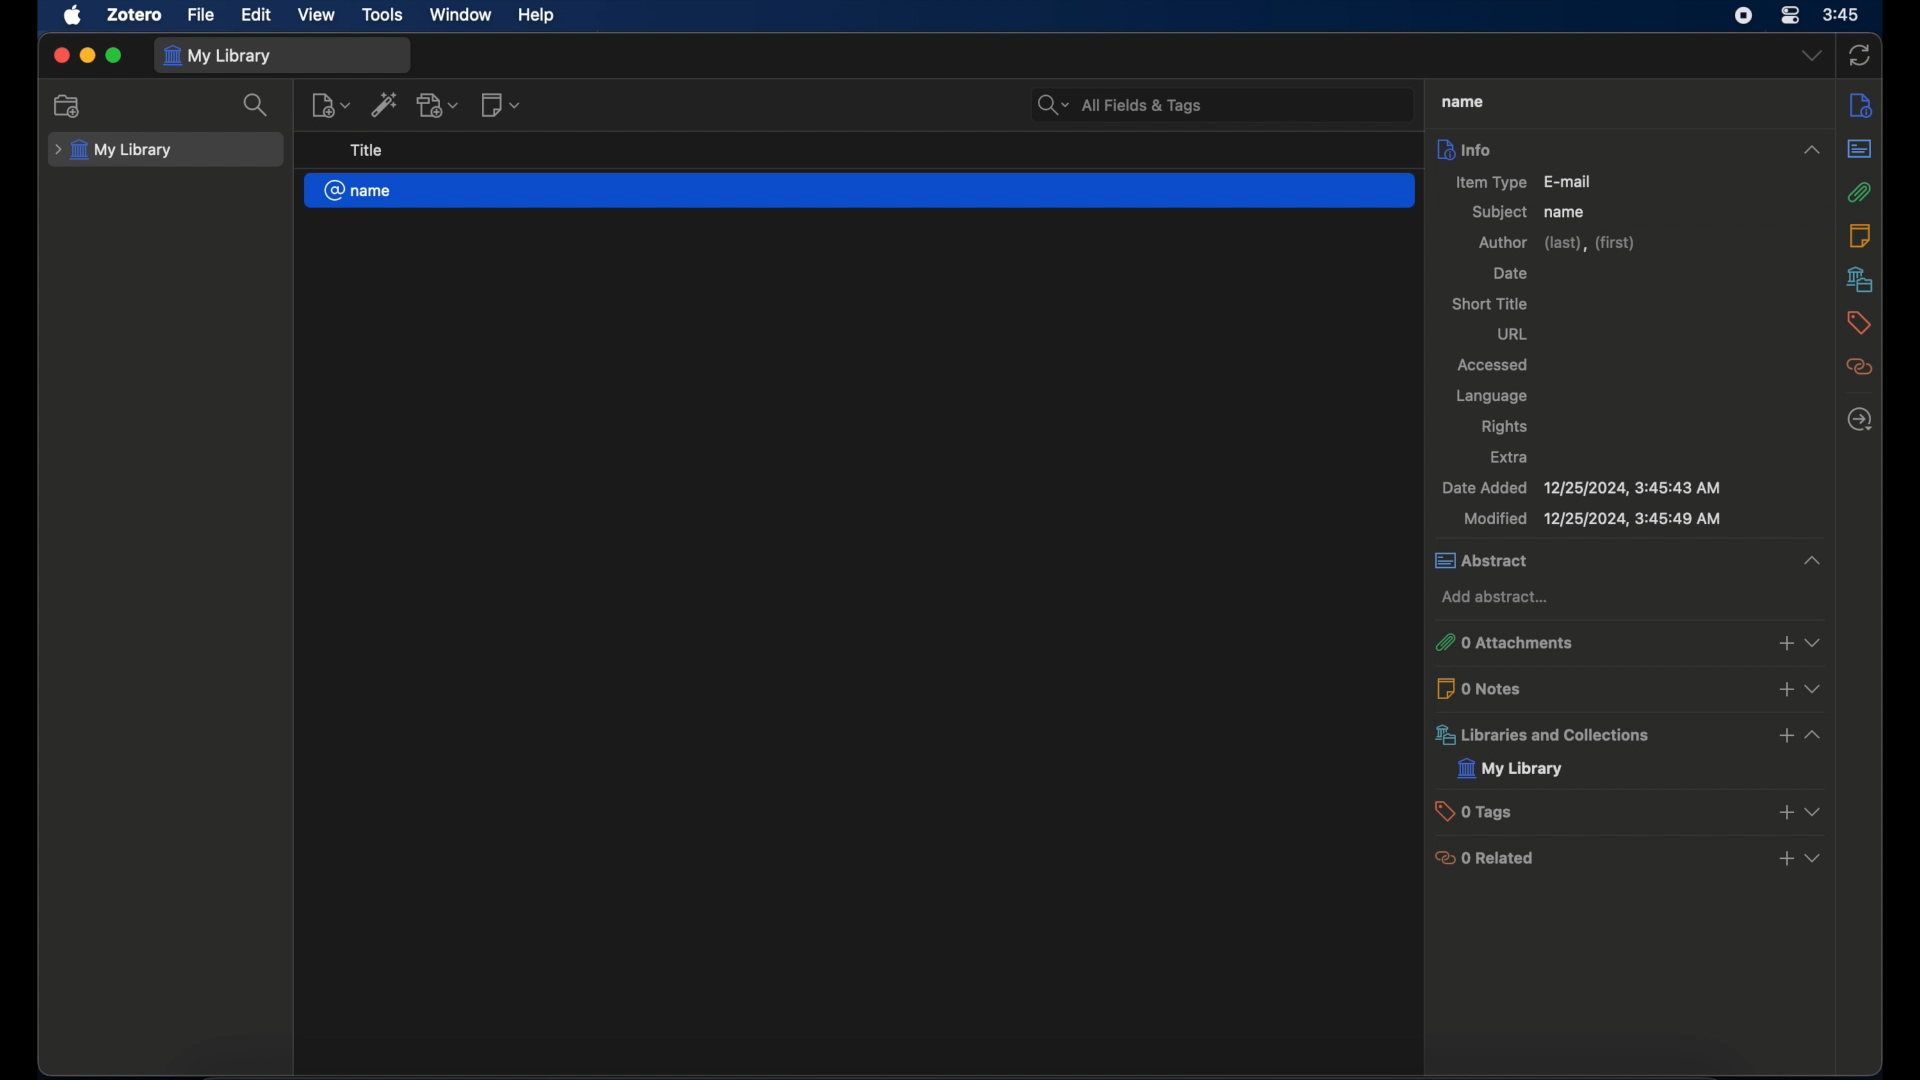  I want to click on window, so click(460, 15).